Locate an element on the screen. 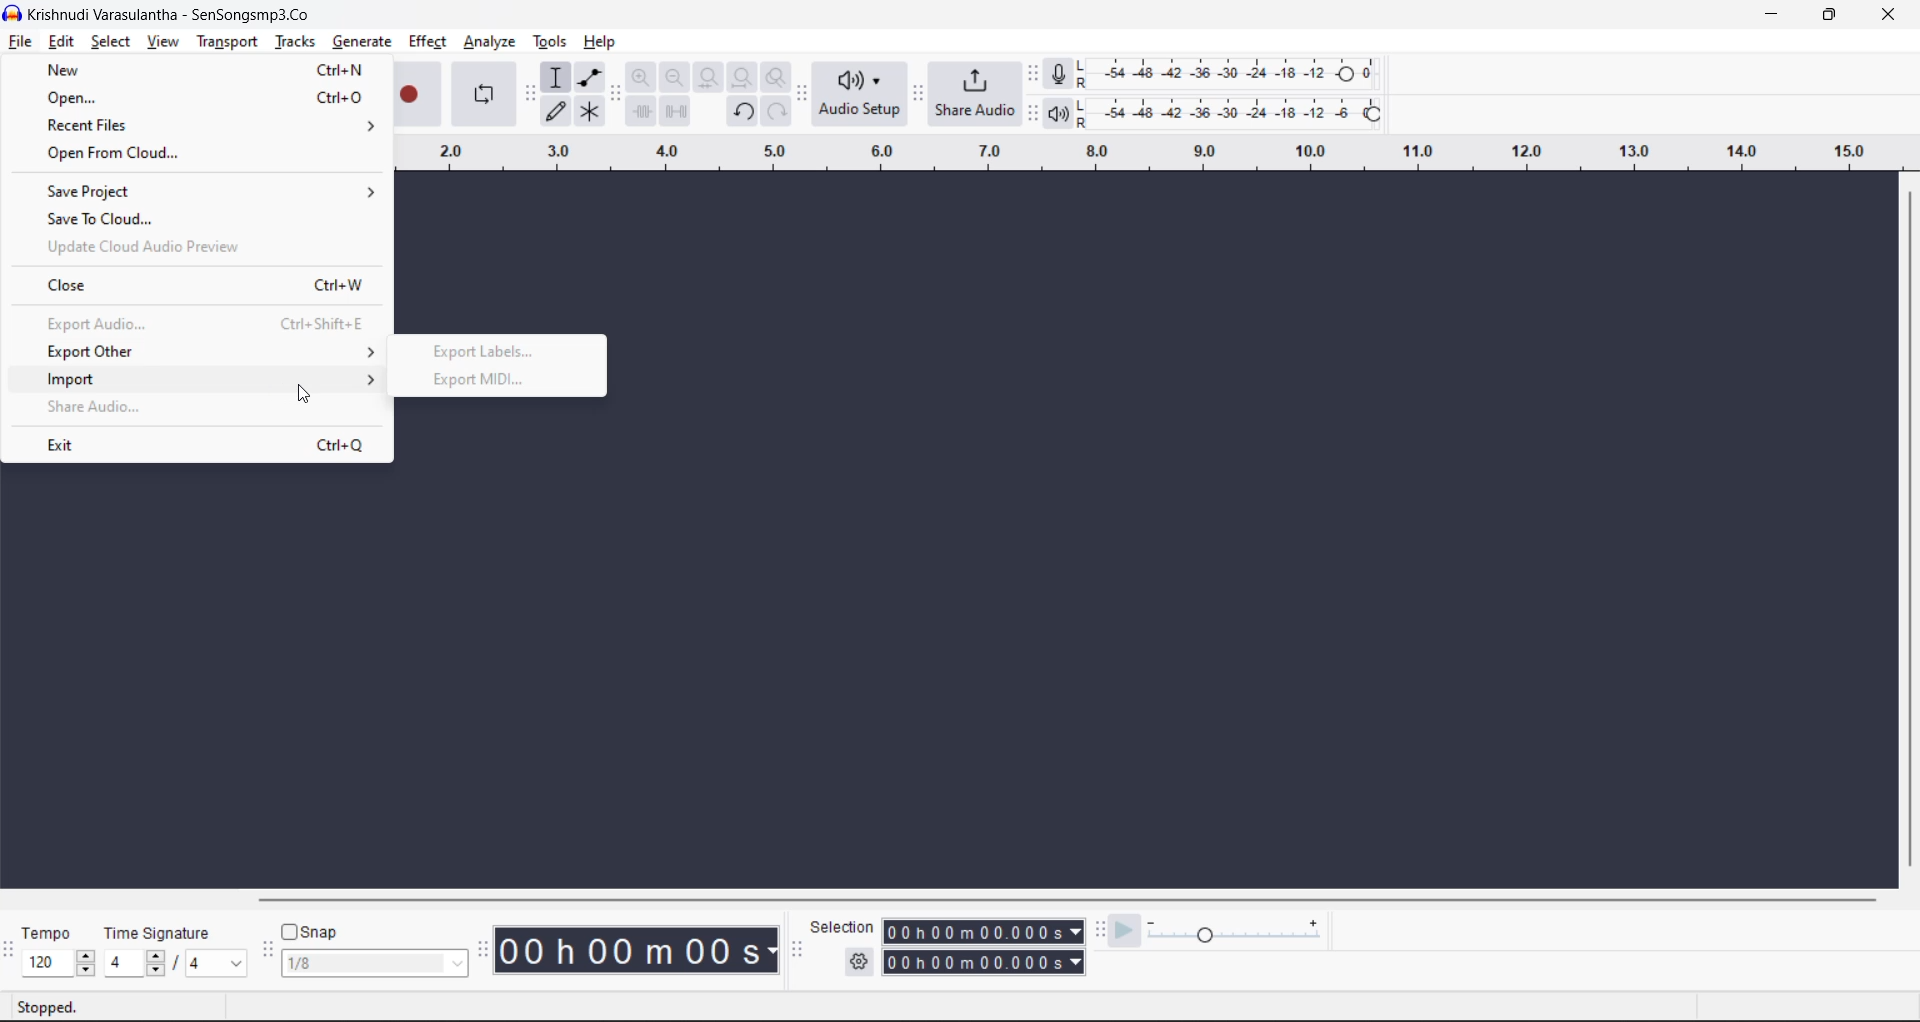 The image size is (1920, 1022). transport is located at coordinates (227, 42).